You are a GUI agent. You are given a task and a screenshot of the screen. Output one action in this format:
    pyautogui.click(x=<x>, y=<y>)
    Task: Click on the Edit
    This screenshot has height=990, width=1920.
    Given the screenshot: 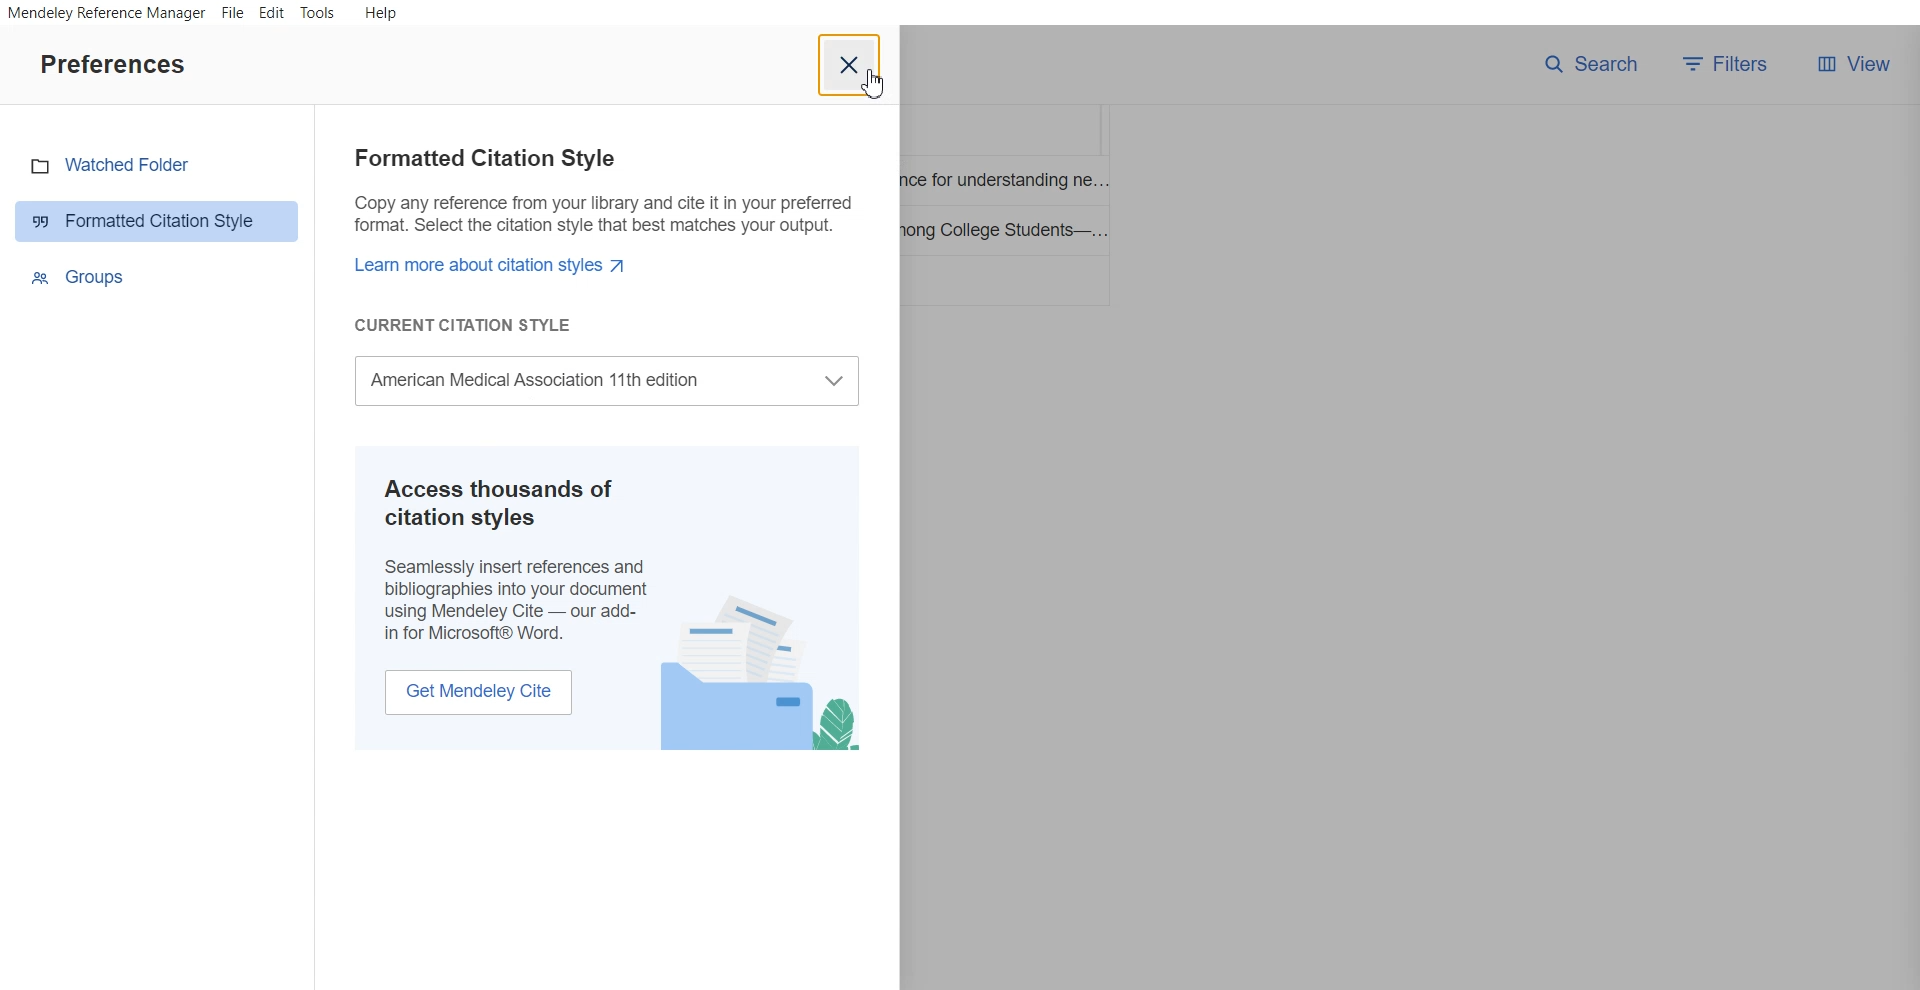 What is the action you would take?
    pyautogui.click(x=271, y=14)
    